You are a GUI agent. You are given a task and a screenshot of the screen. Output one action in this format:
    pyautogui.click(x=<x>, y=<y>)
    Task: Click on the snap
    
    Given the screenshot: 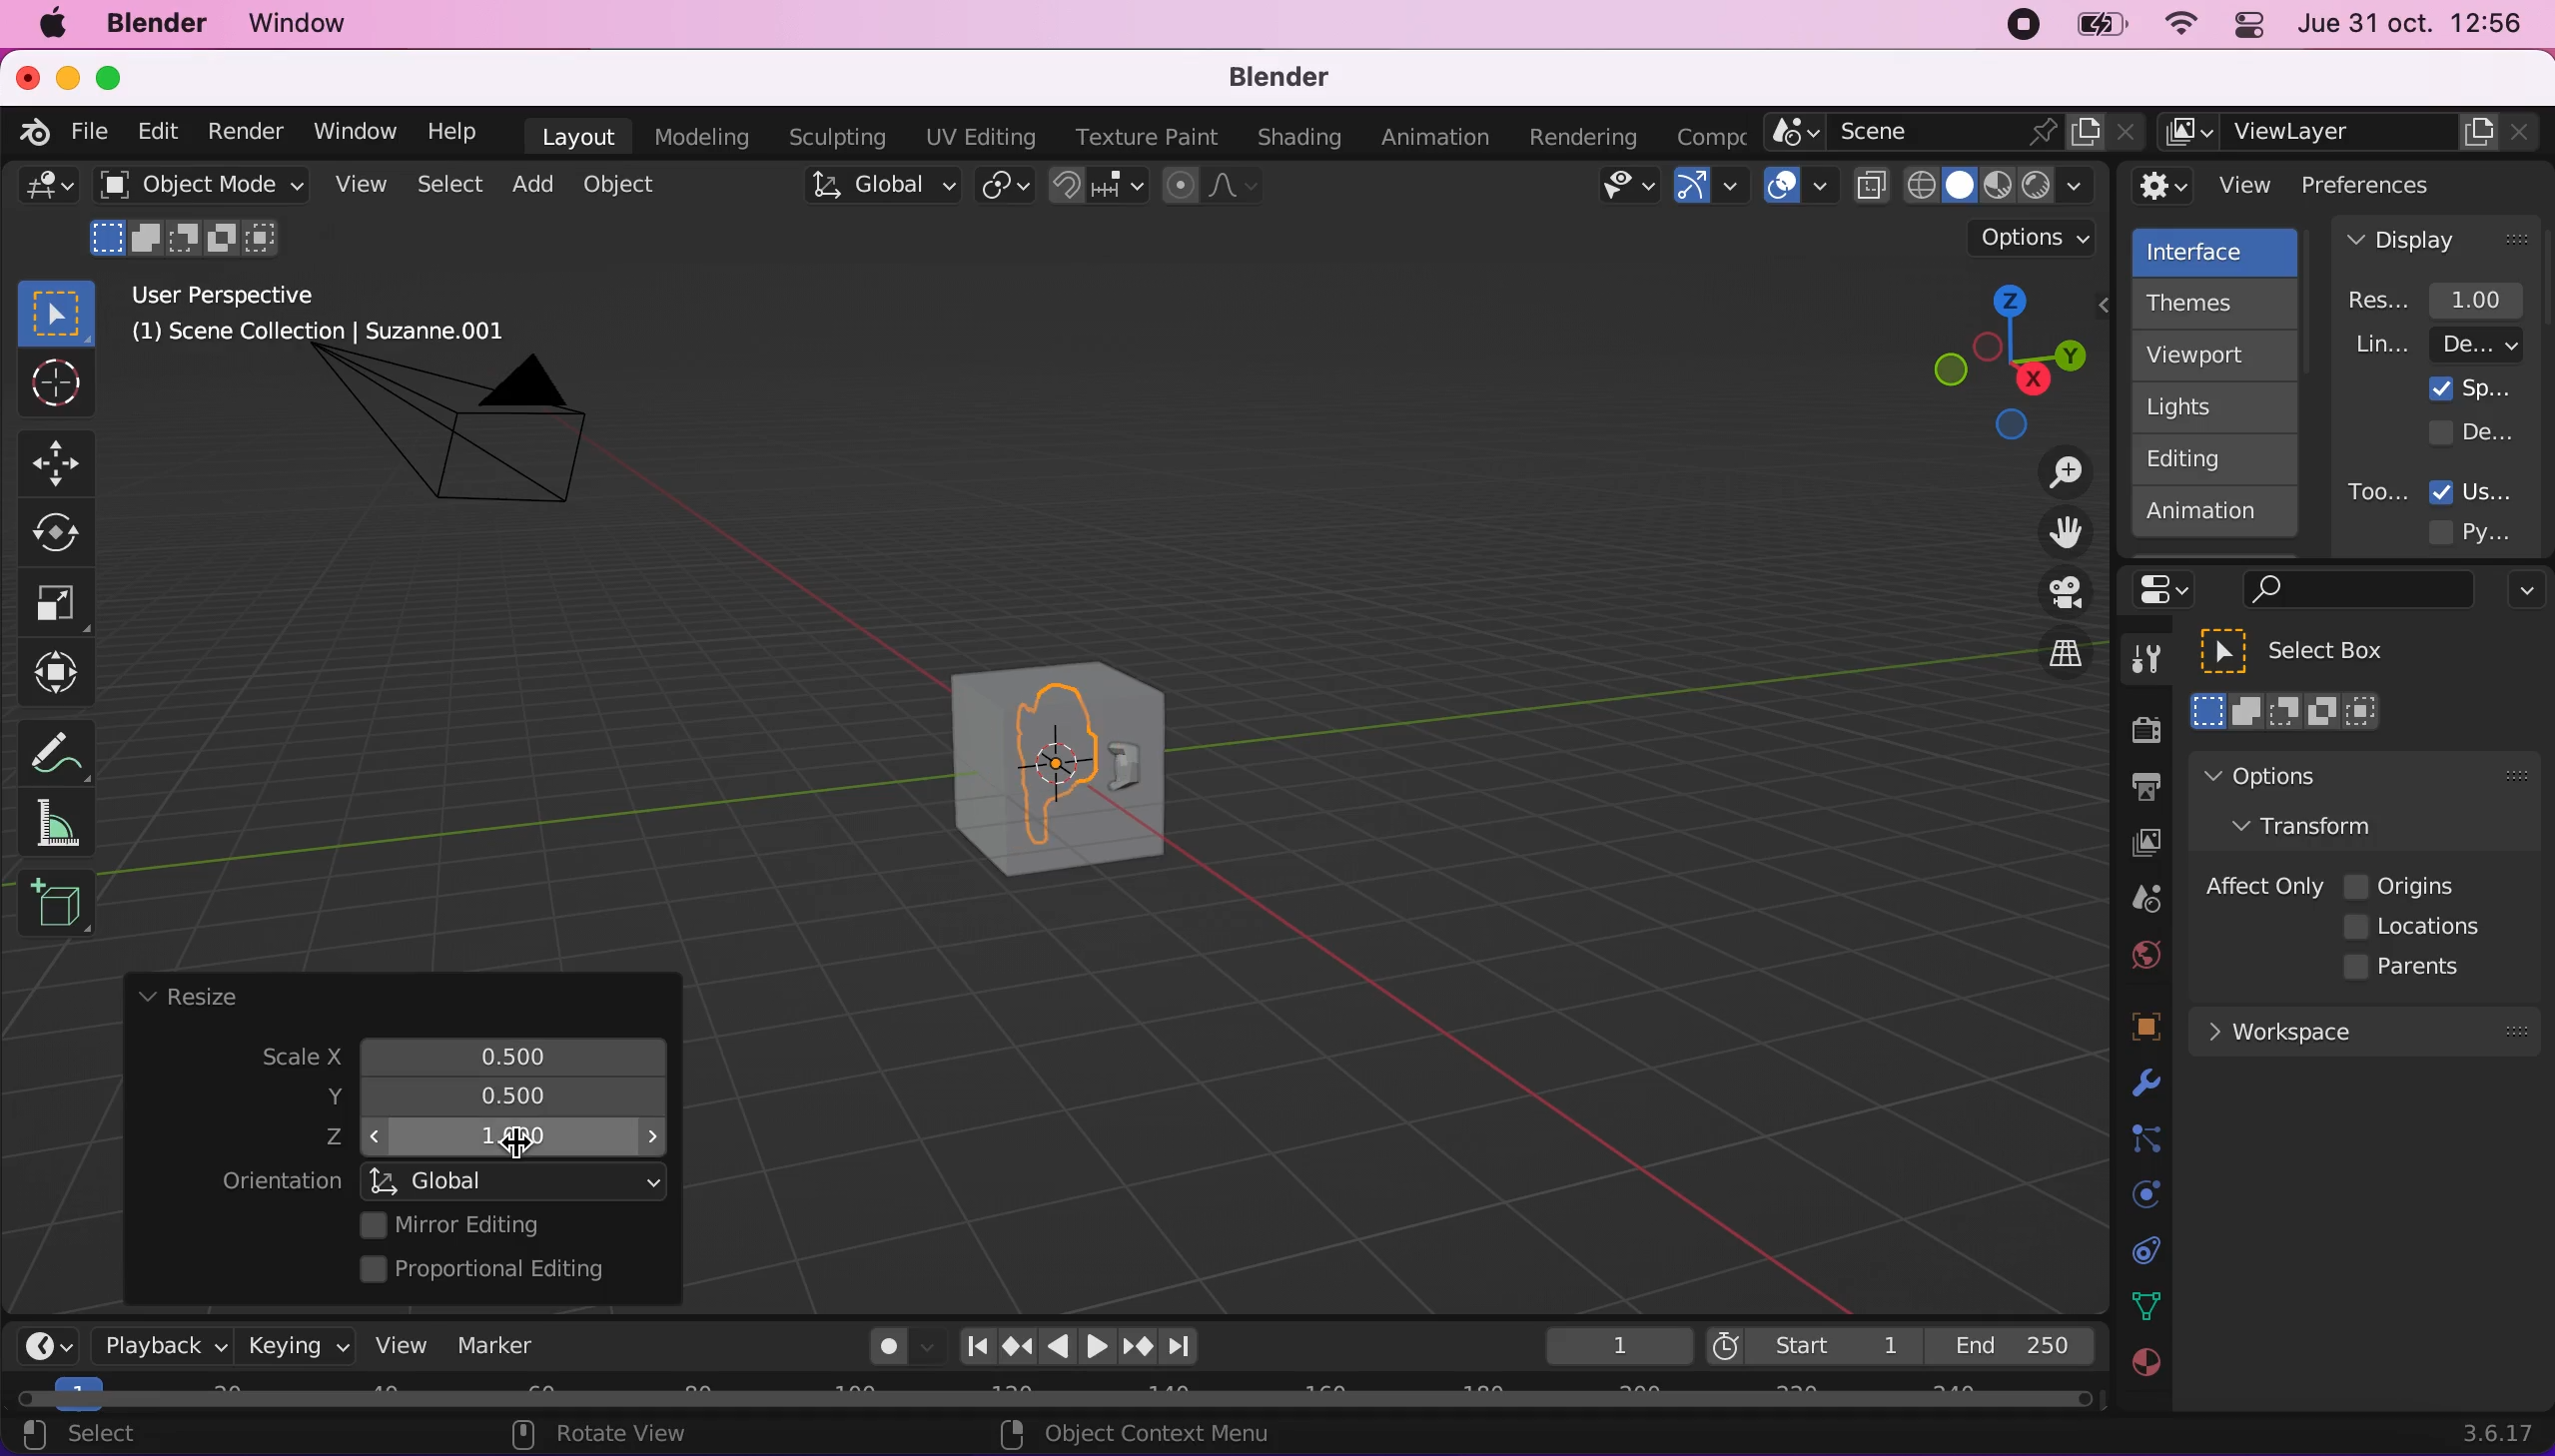 What is the action you would take?
    pyautogui.click(x=1100, y=186)
    